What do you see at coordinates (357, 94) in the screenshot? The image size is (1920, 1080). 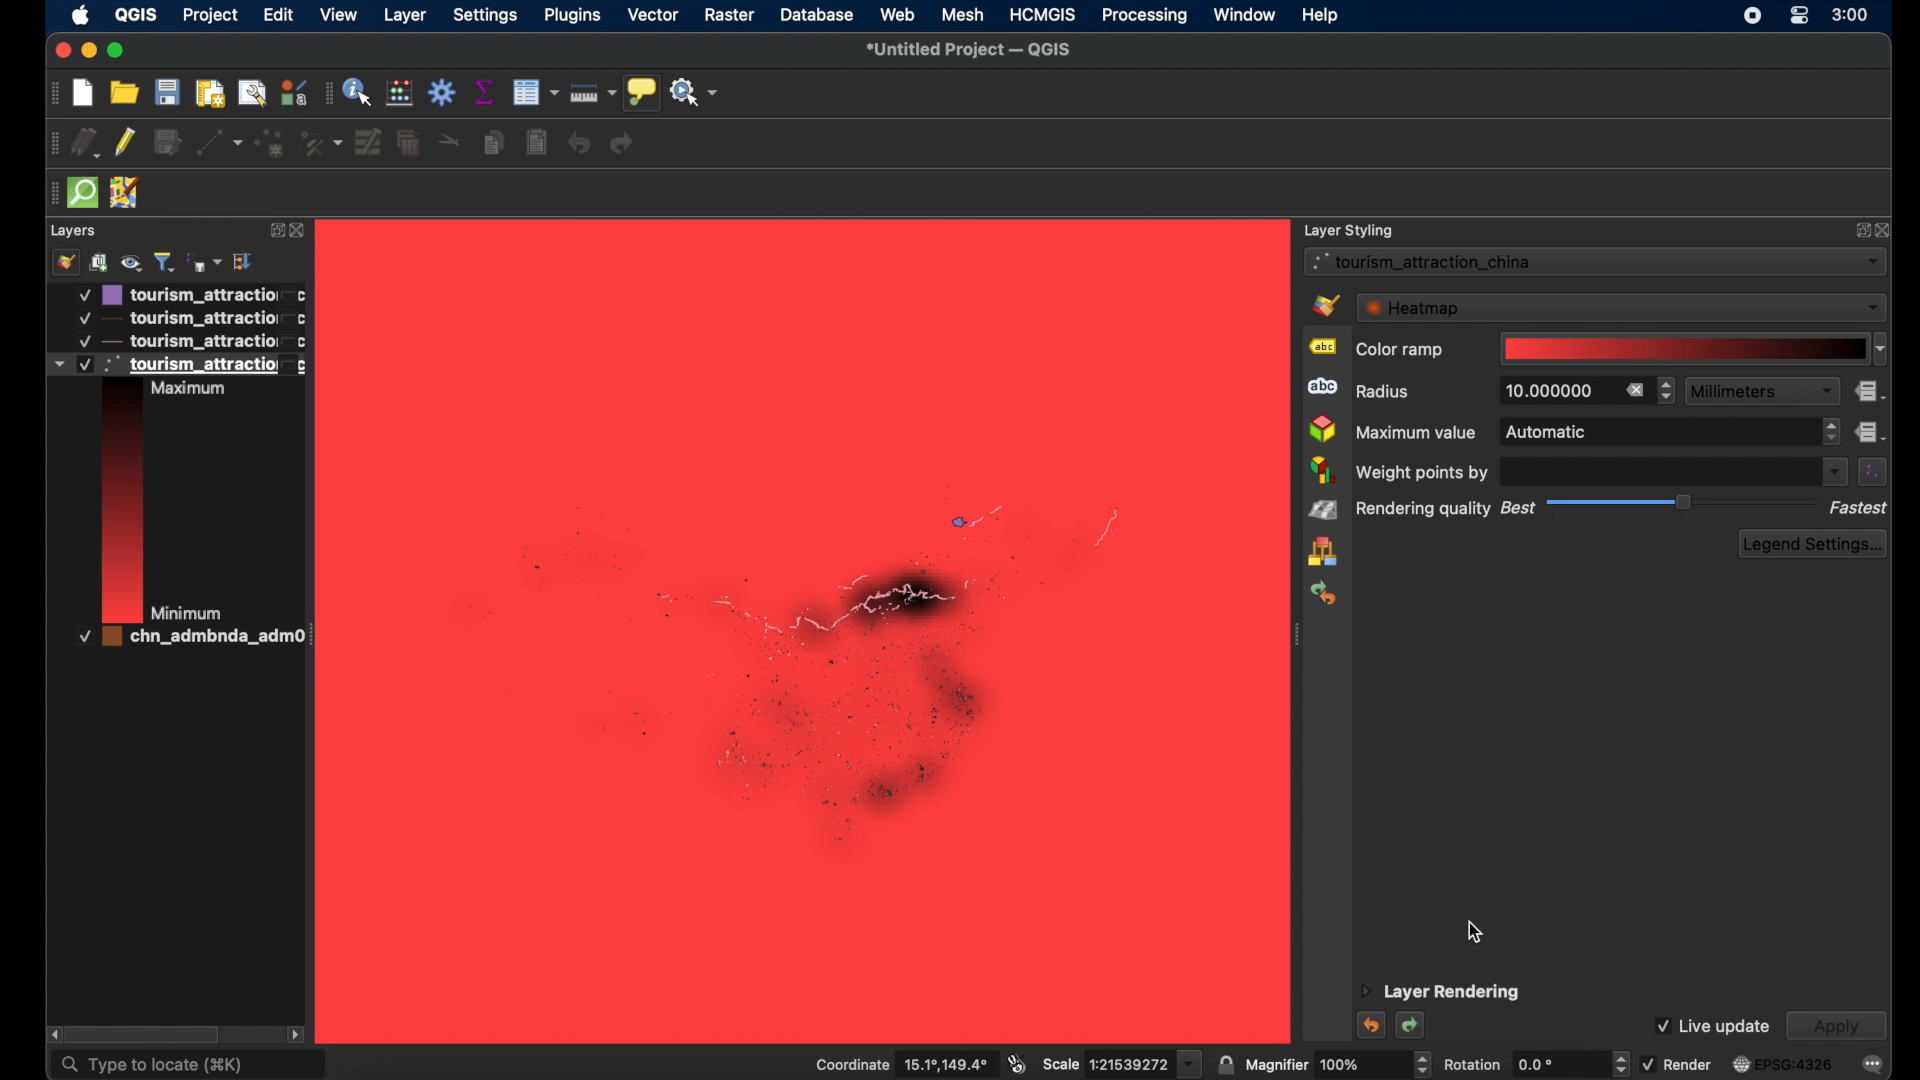 I see `identify features` at bounding box center [357, 94].